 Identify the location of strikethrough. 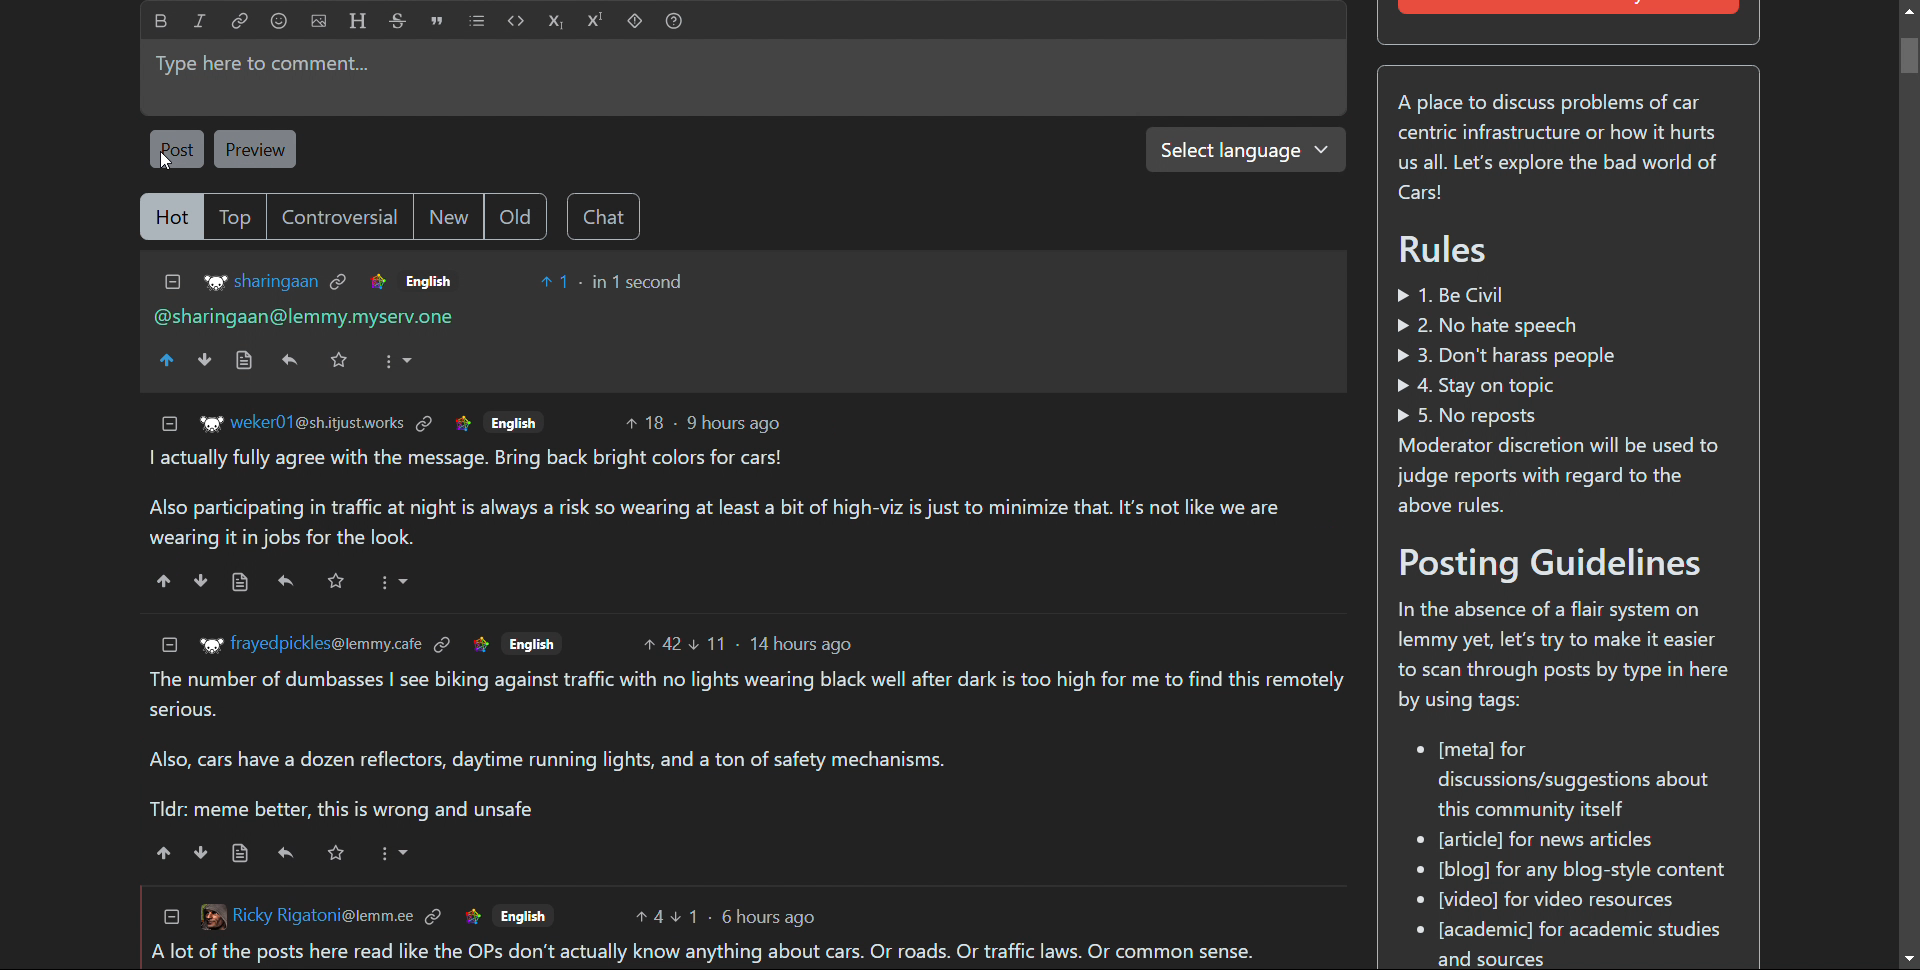
(398, 21).